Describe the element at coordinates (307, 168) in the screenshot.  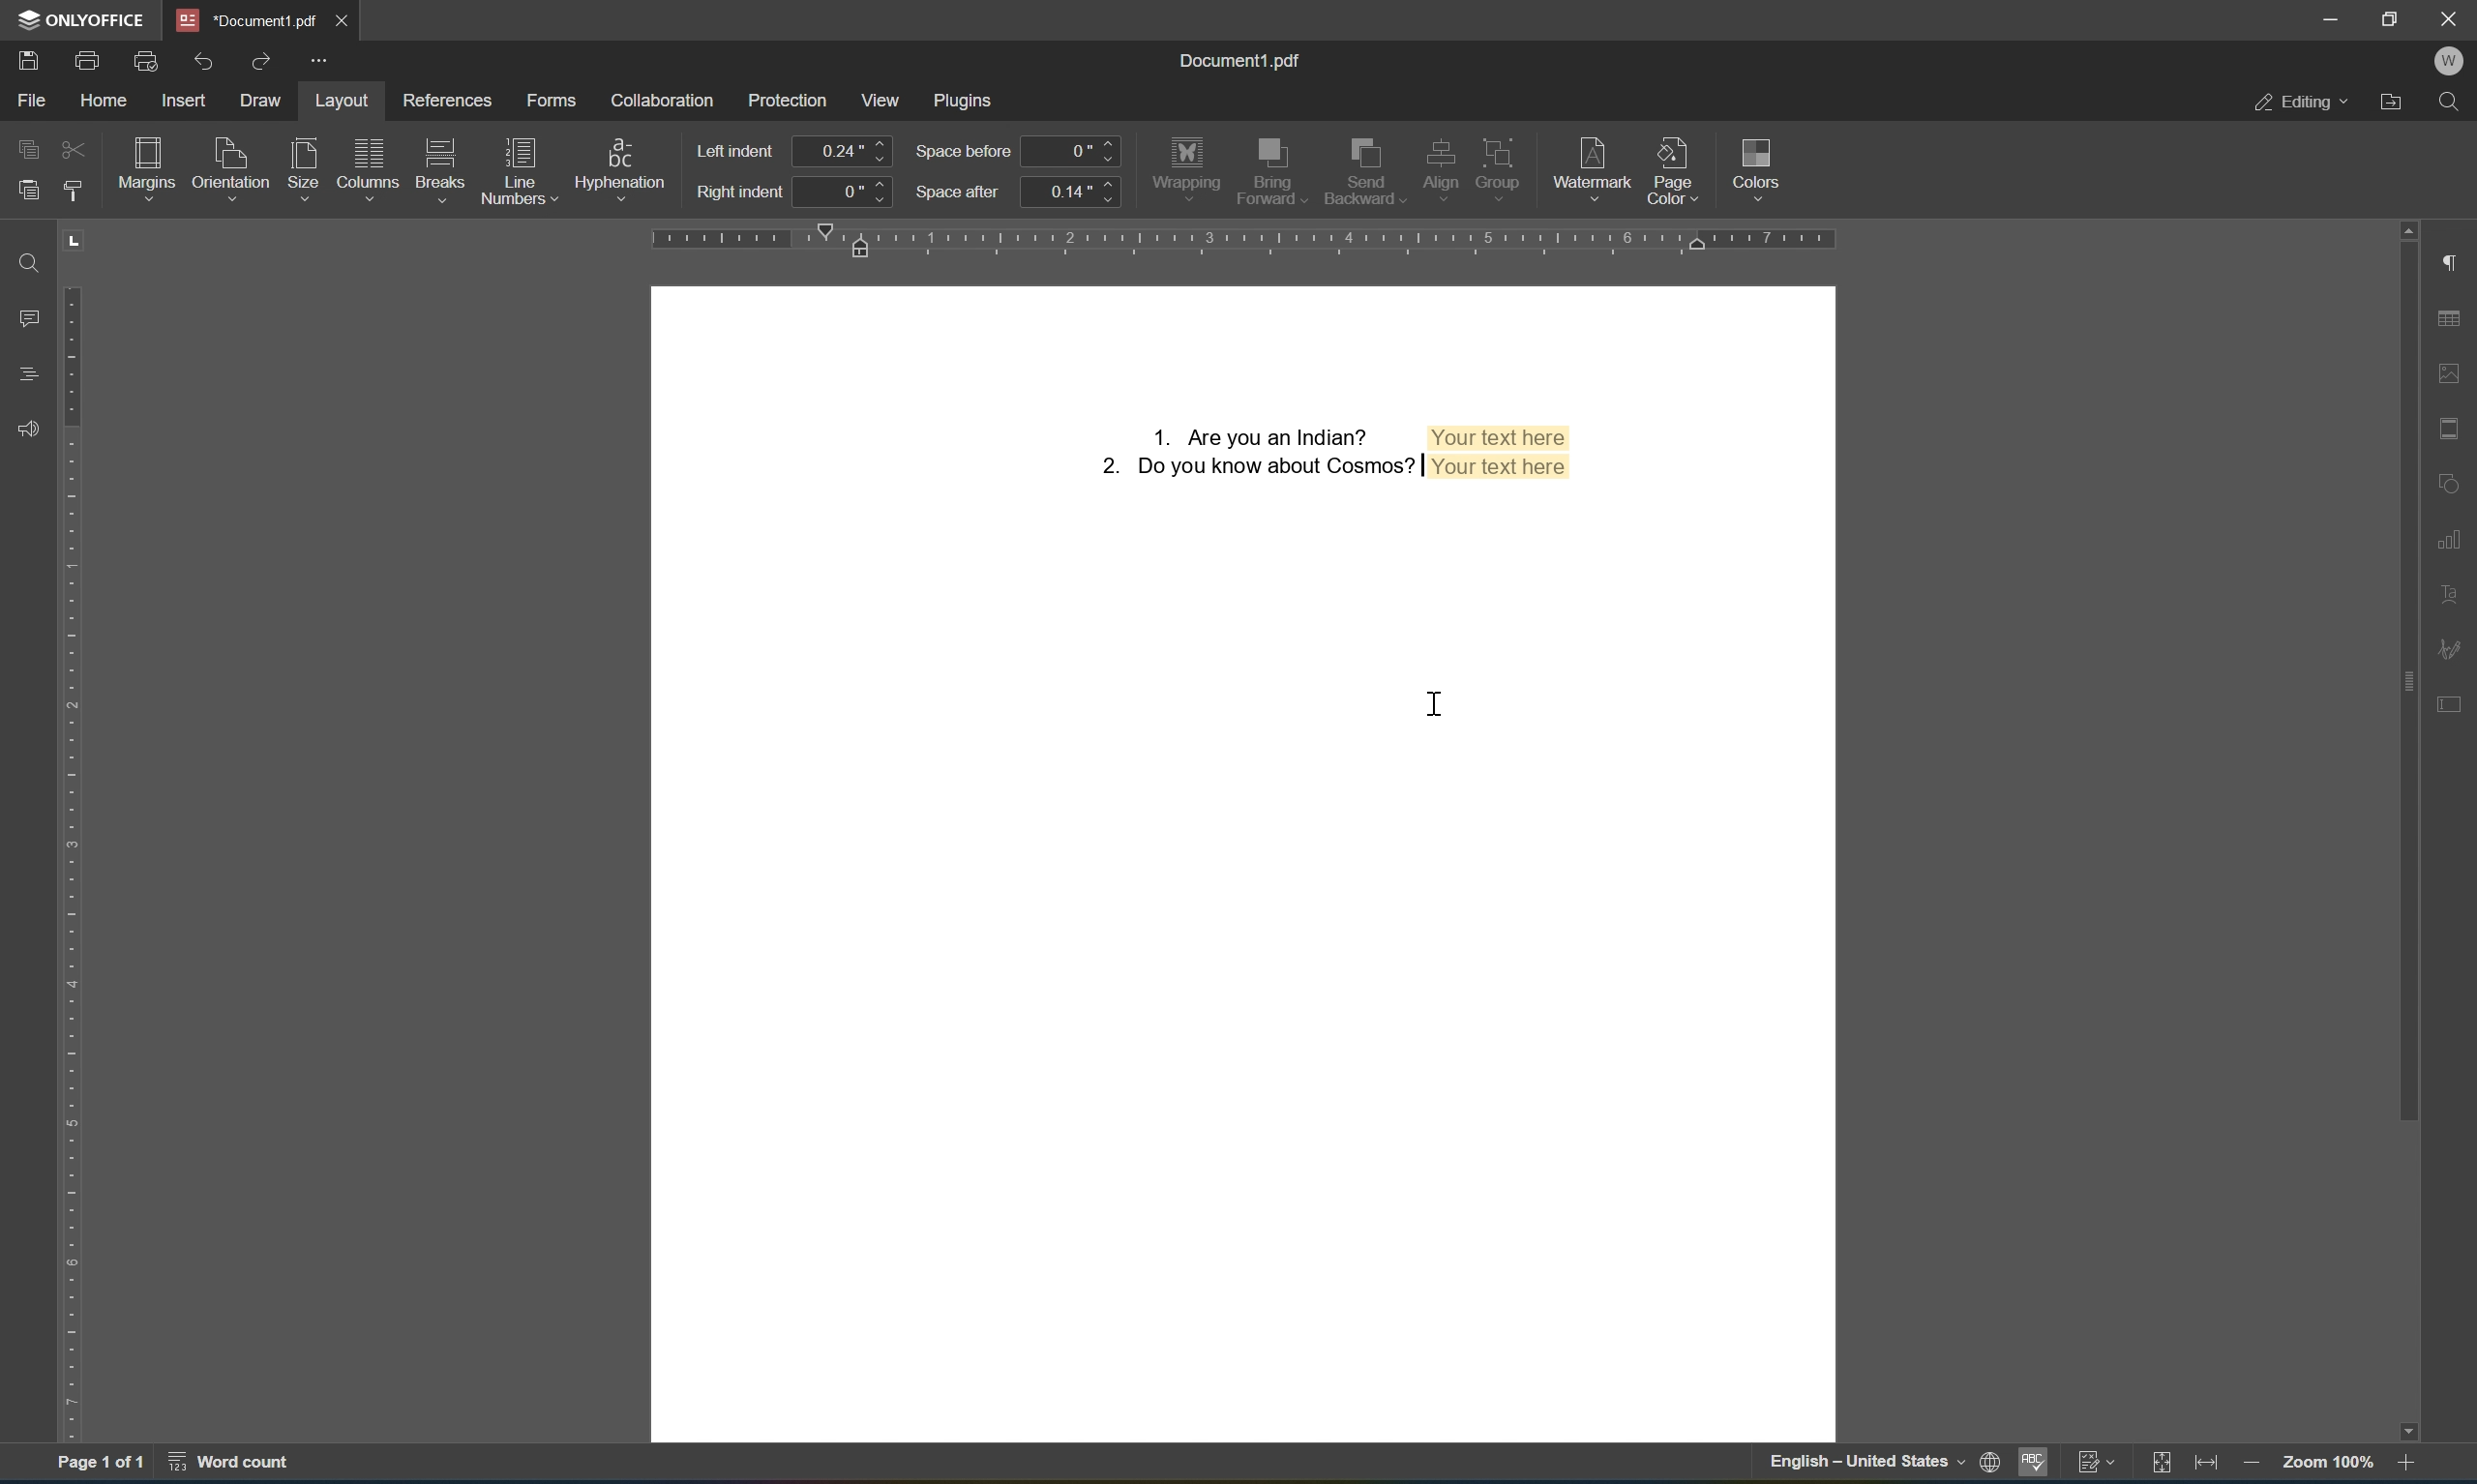
I see `size` at that location.